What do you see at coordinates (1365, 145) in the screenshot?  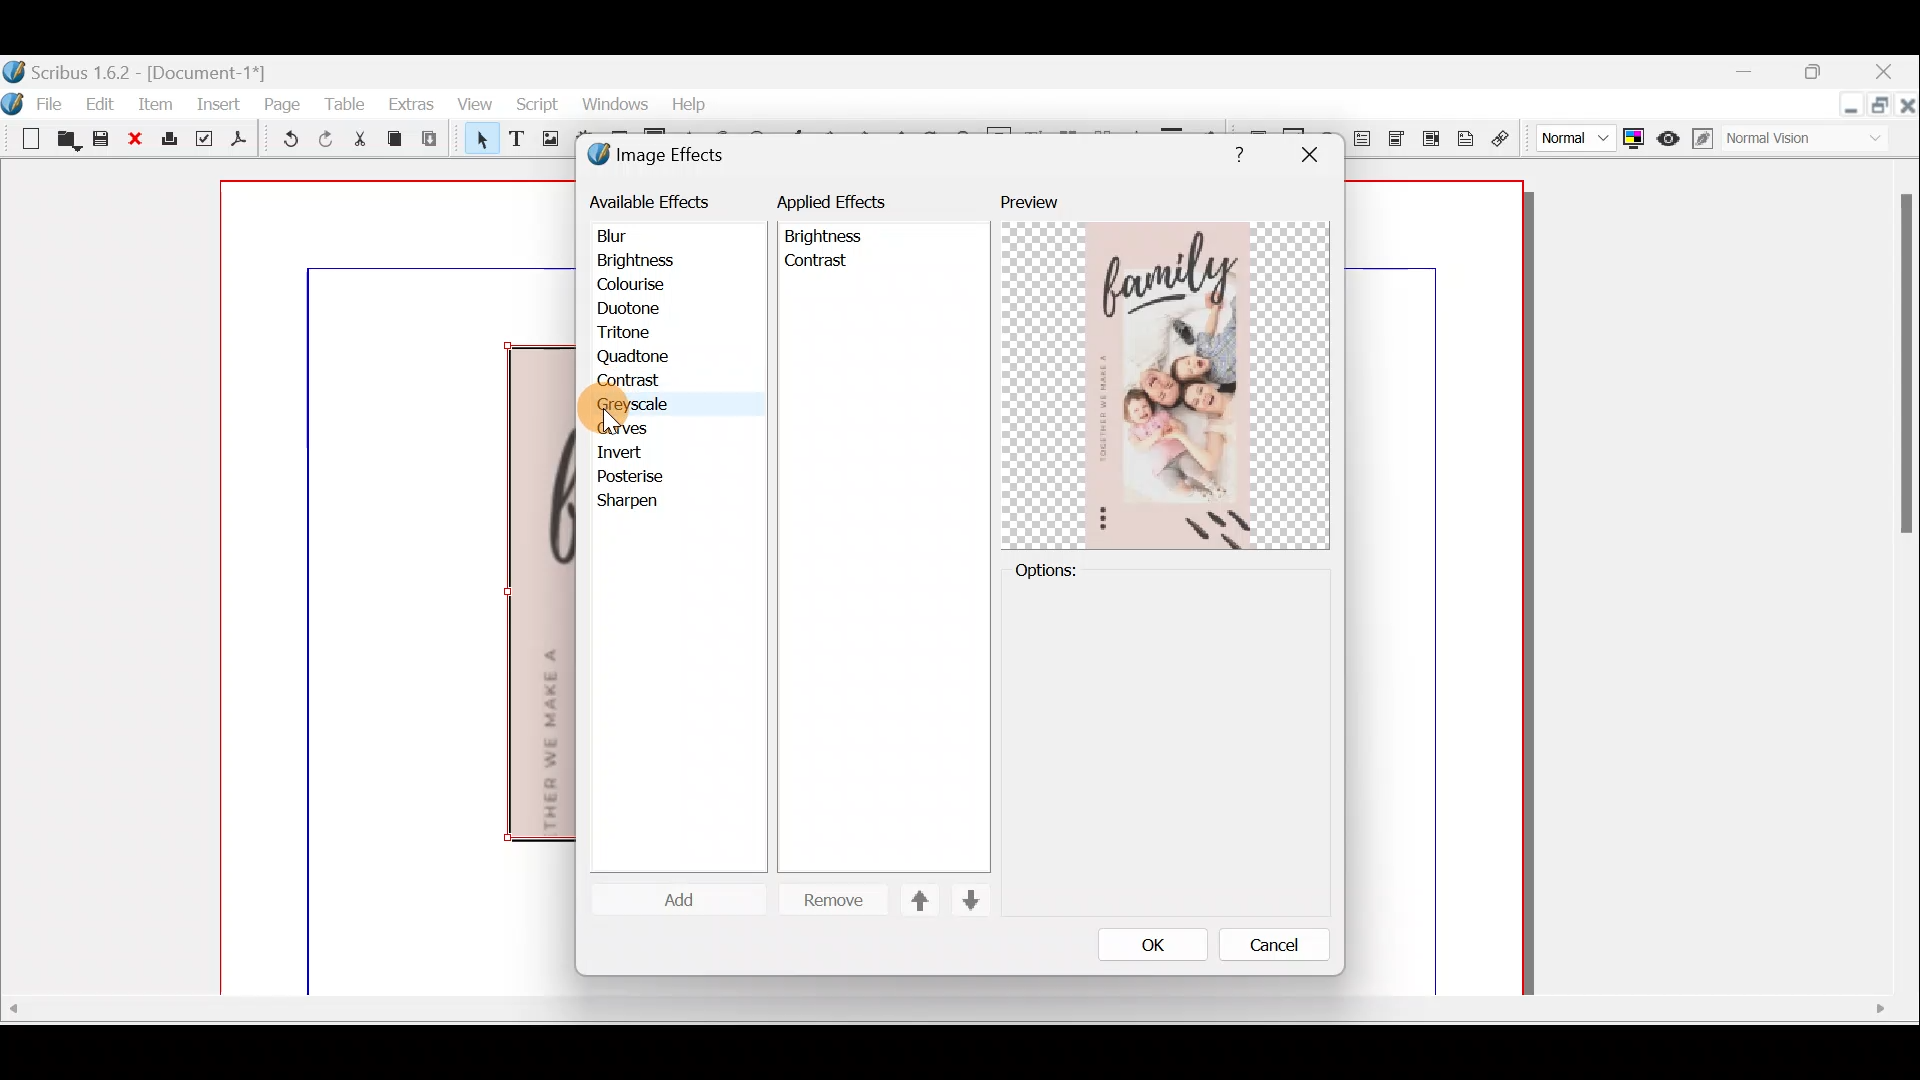 I see `PDF text field` at bounding box center [1365, 145].